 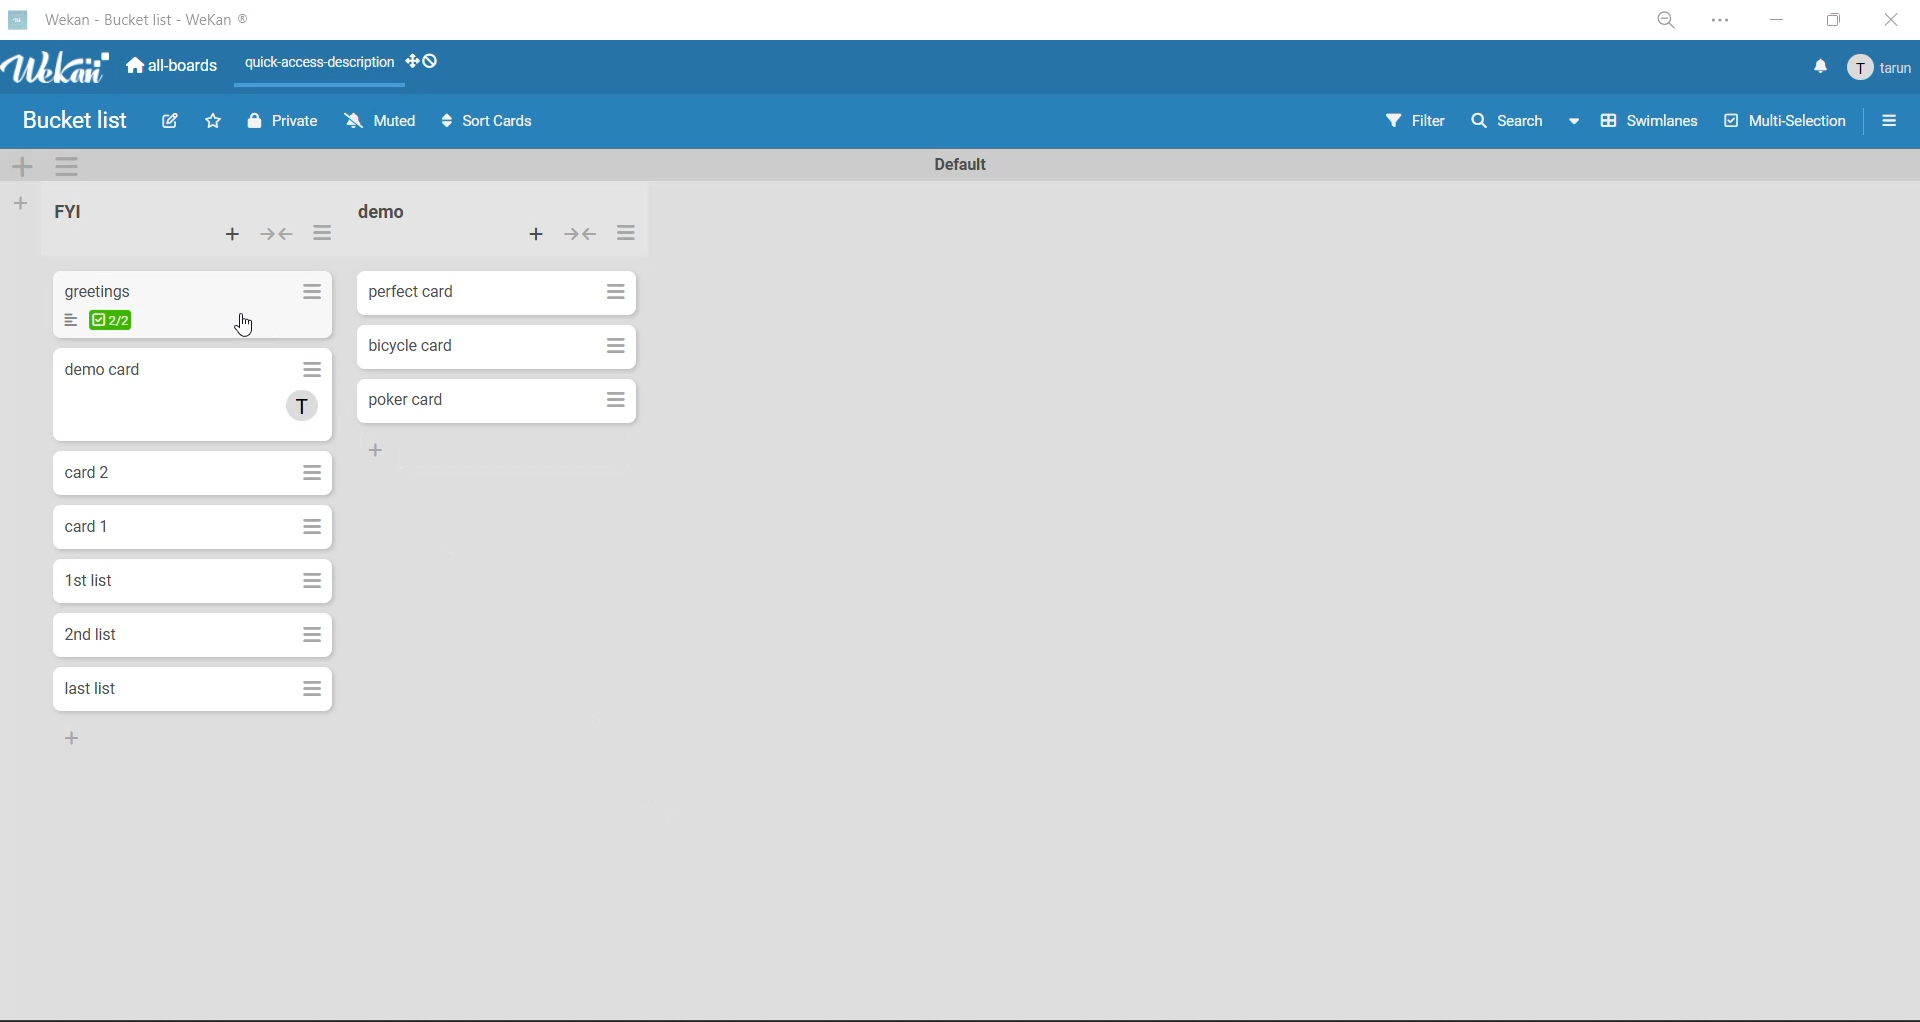 I want to click on cards, so click(x=193, y=585).